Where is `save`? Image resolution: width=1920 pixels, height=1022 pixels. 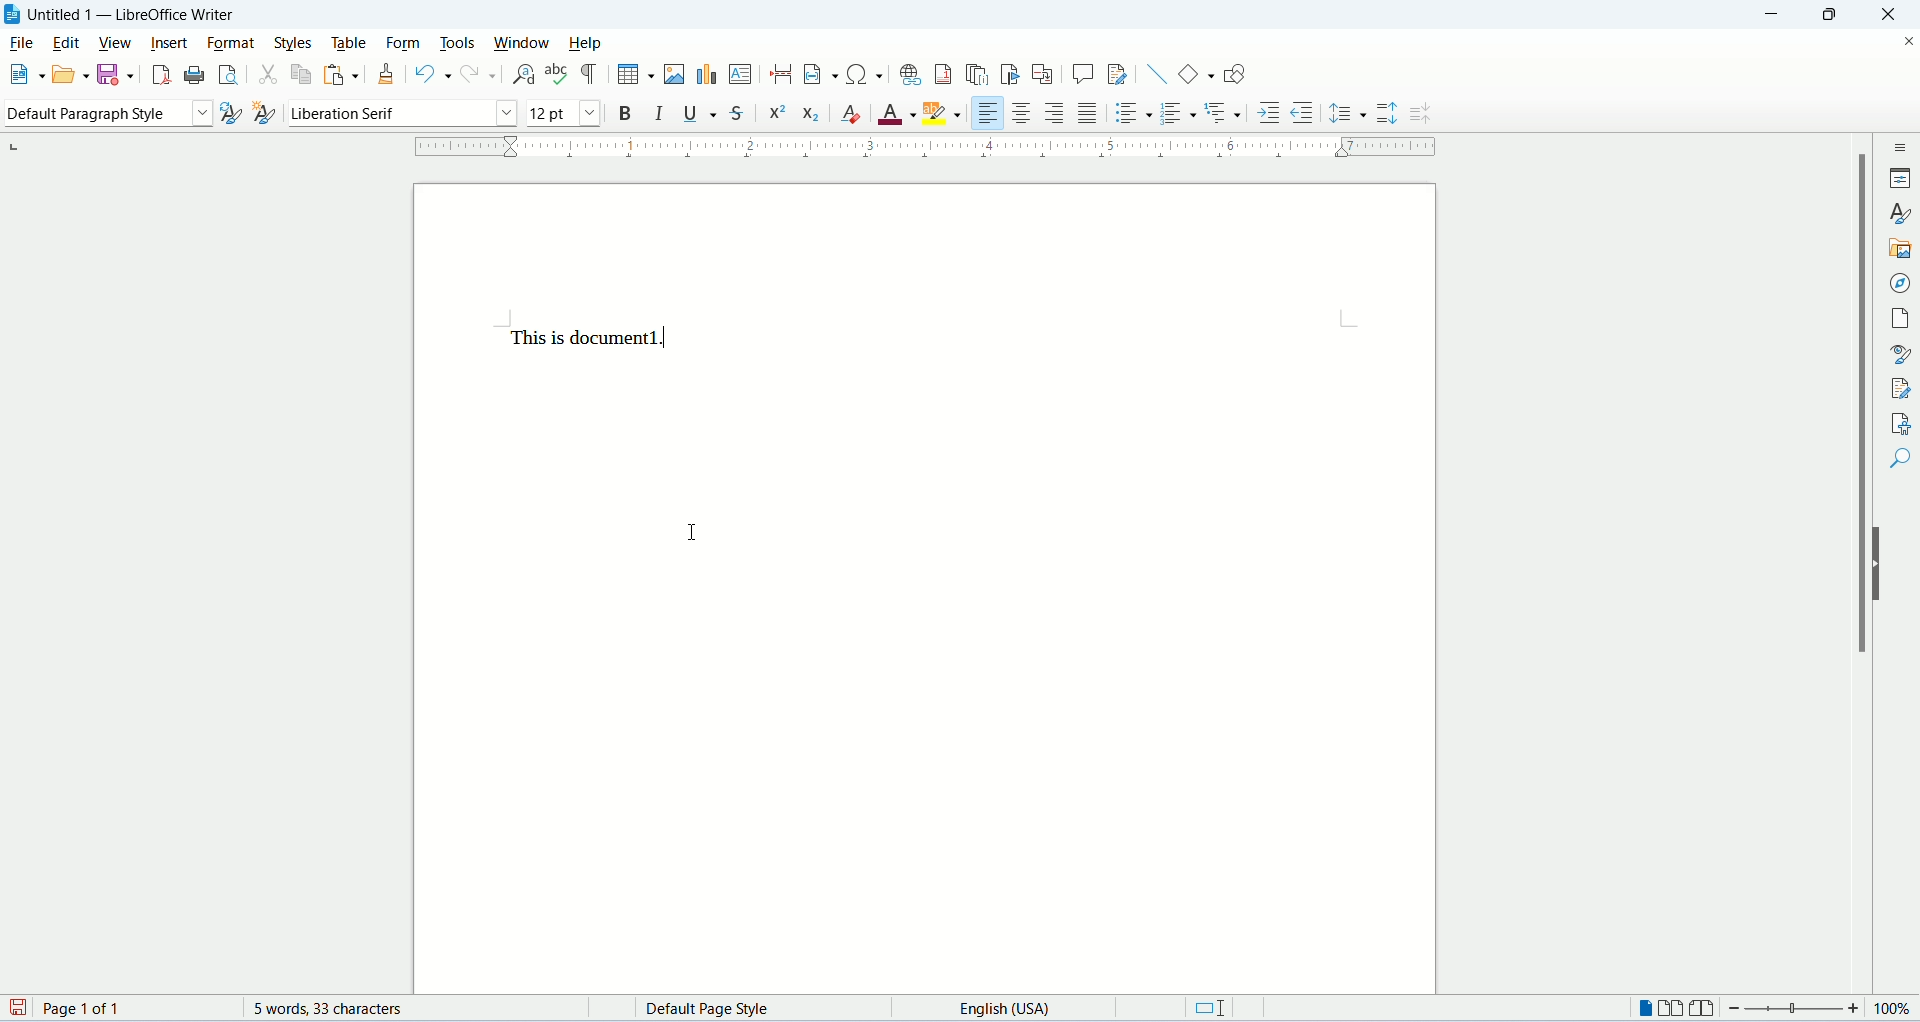
save is located at coordinates (18, 1009).